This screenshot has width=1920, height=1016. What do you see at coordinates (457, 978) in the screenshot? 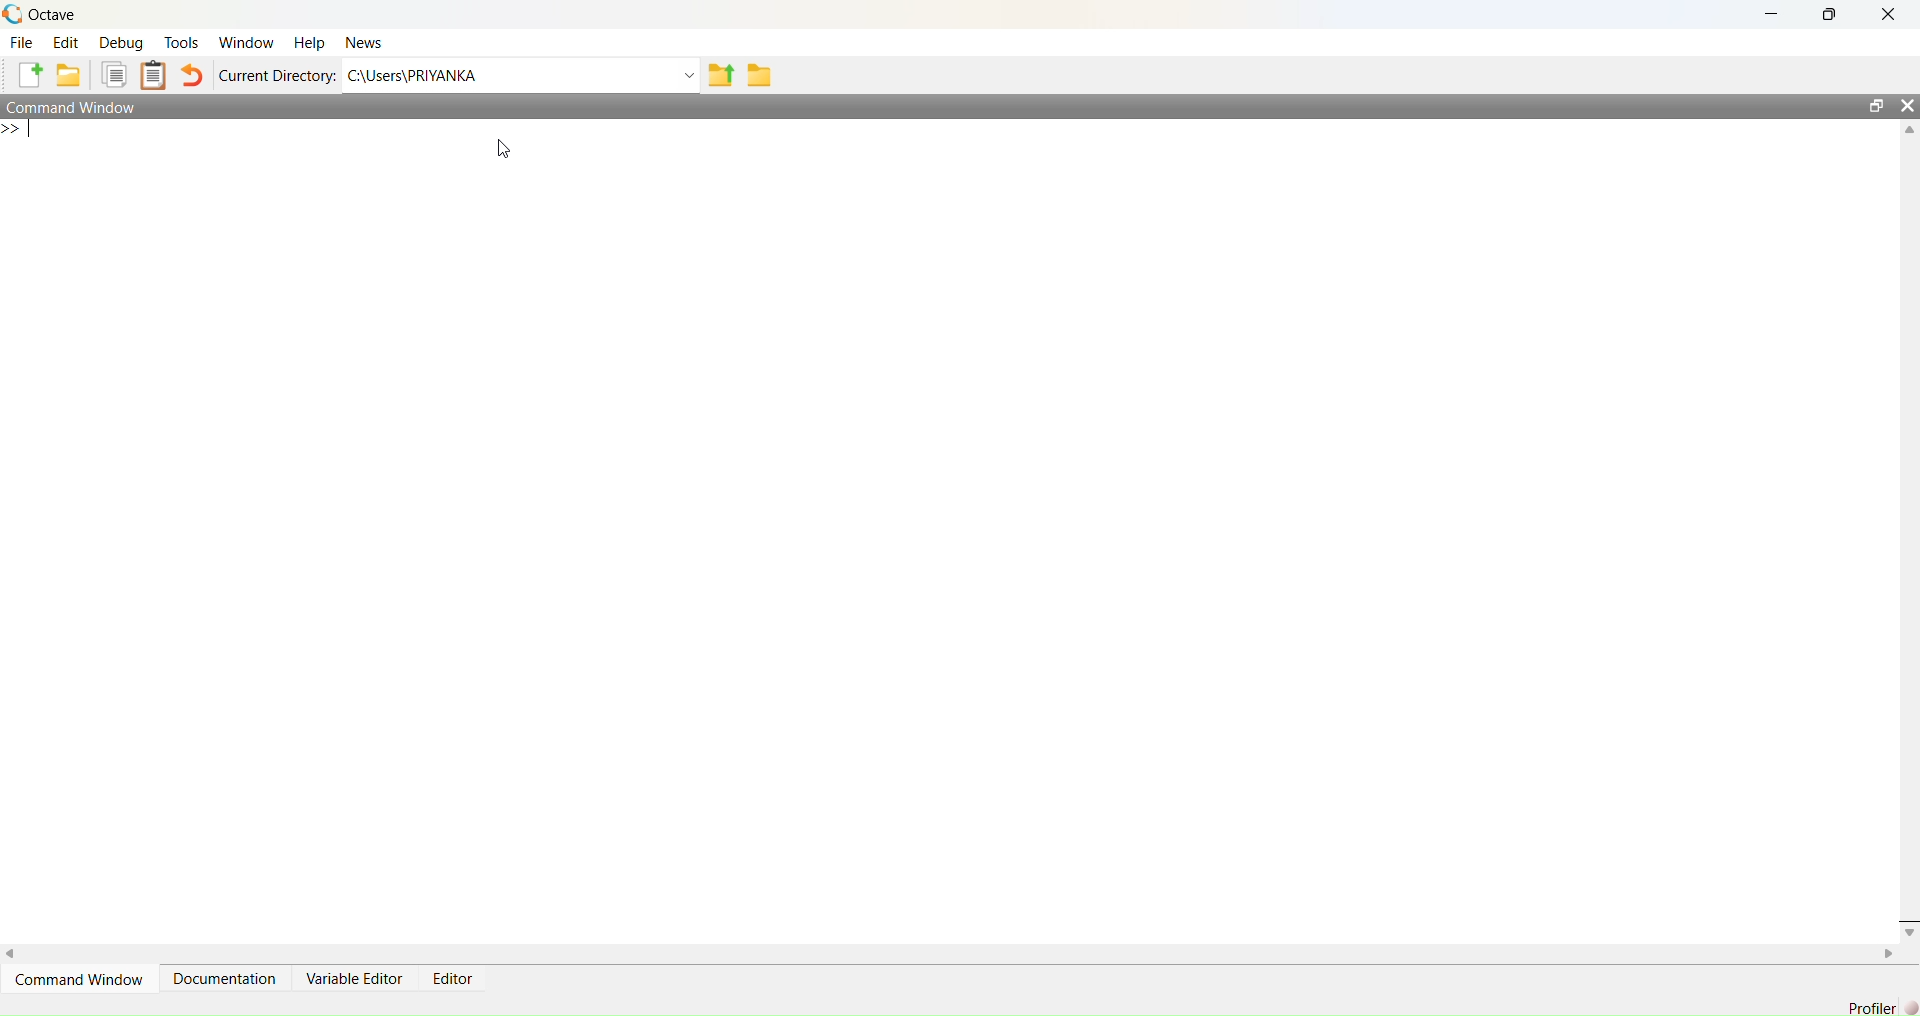
I see `Editor` at bounding box center [457, 978].